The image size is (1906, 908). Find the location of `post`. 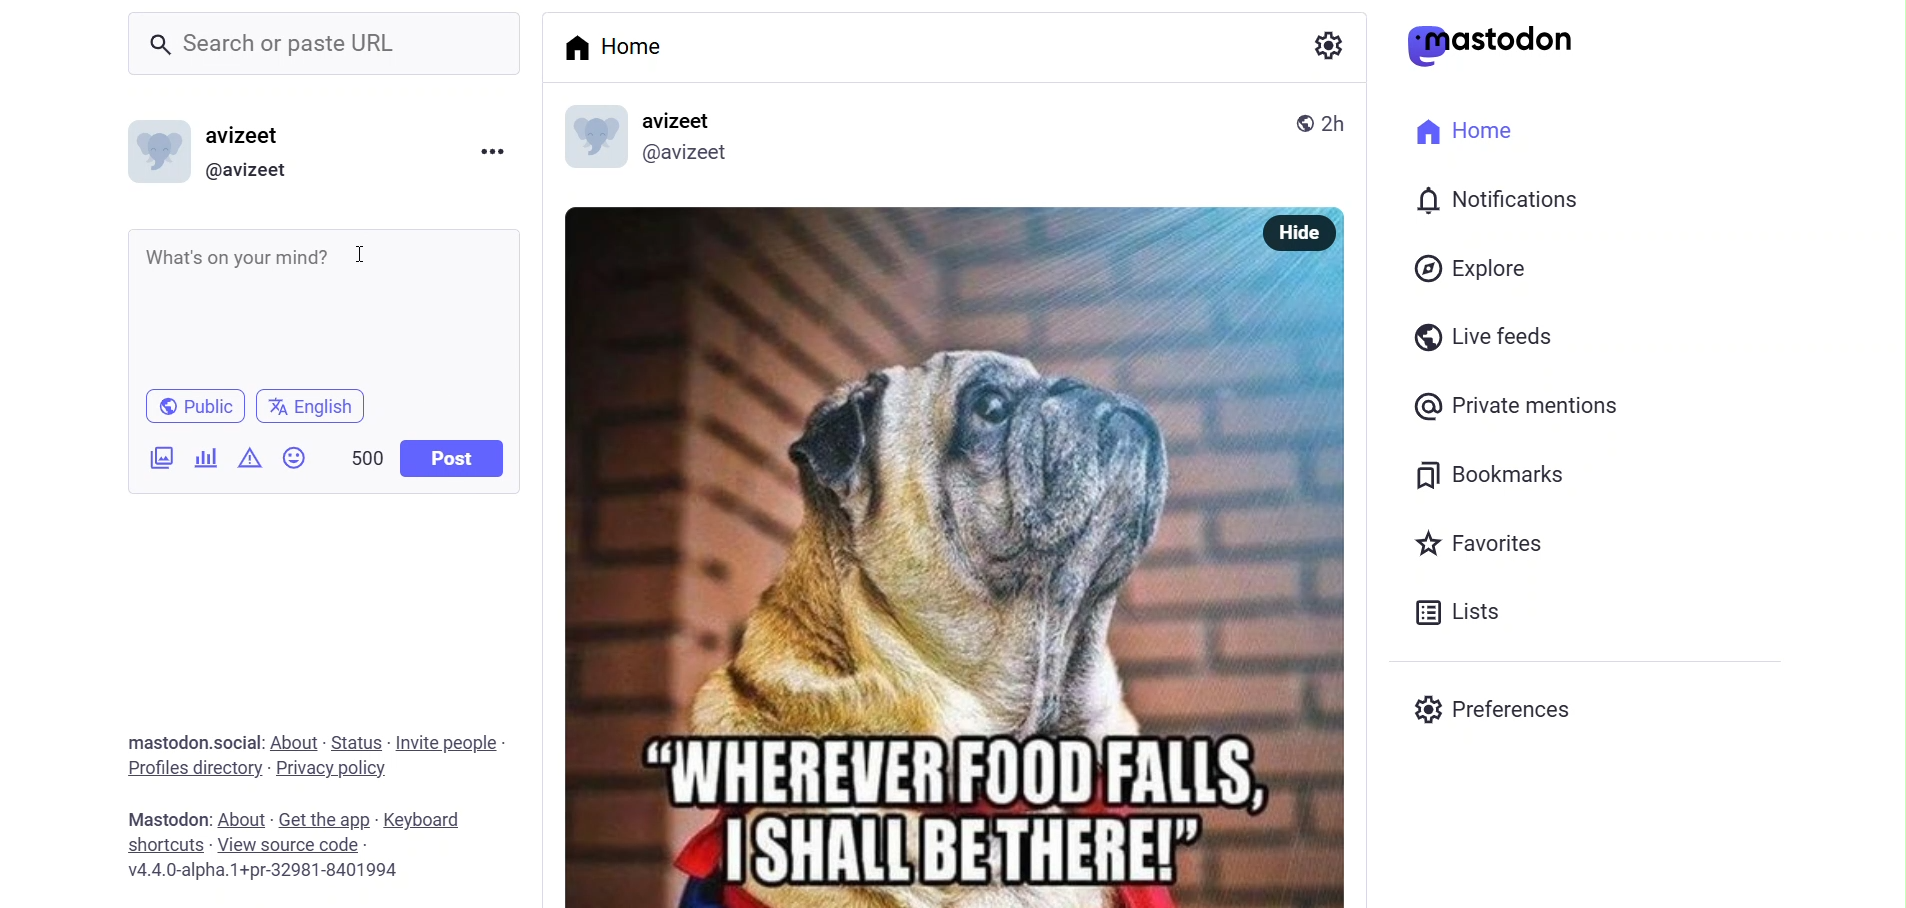

post is located at coordinates (453, 458).